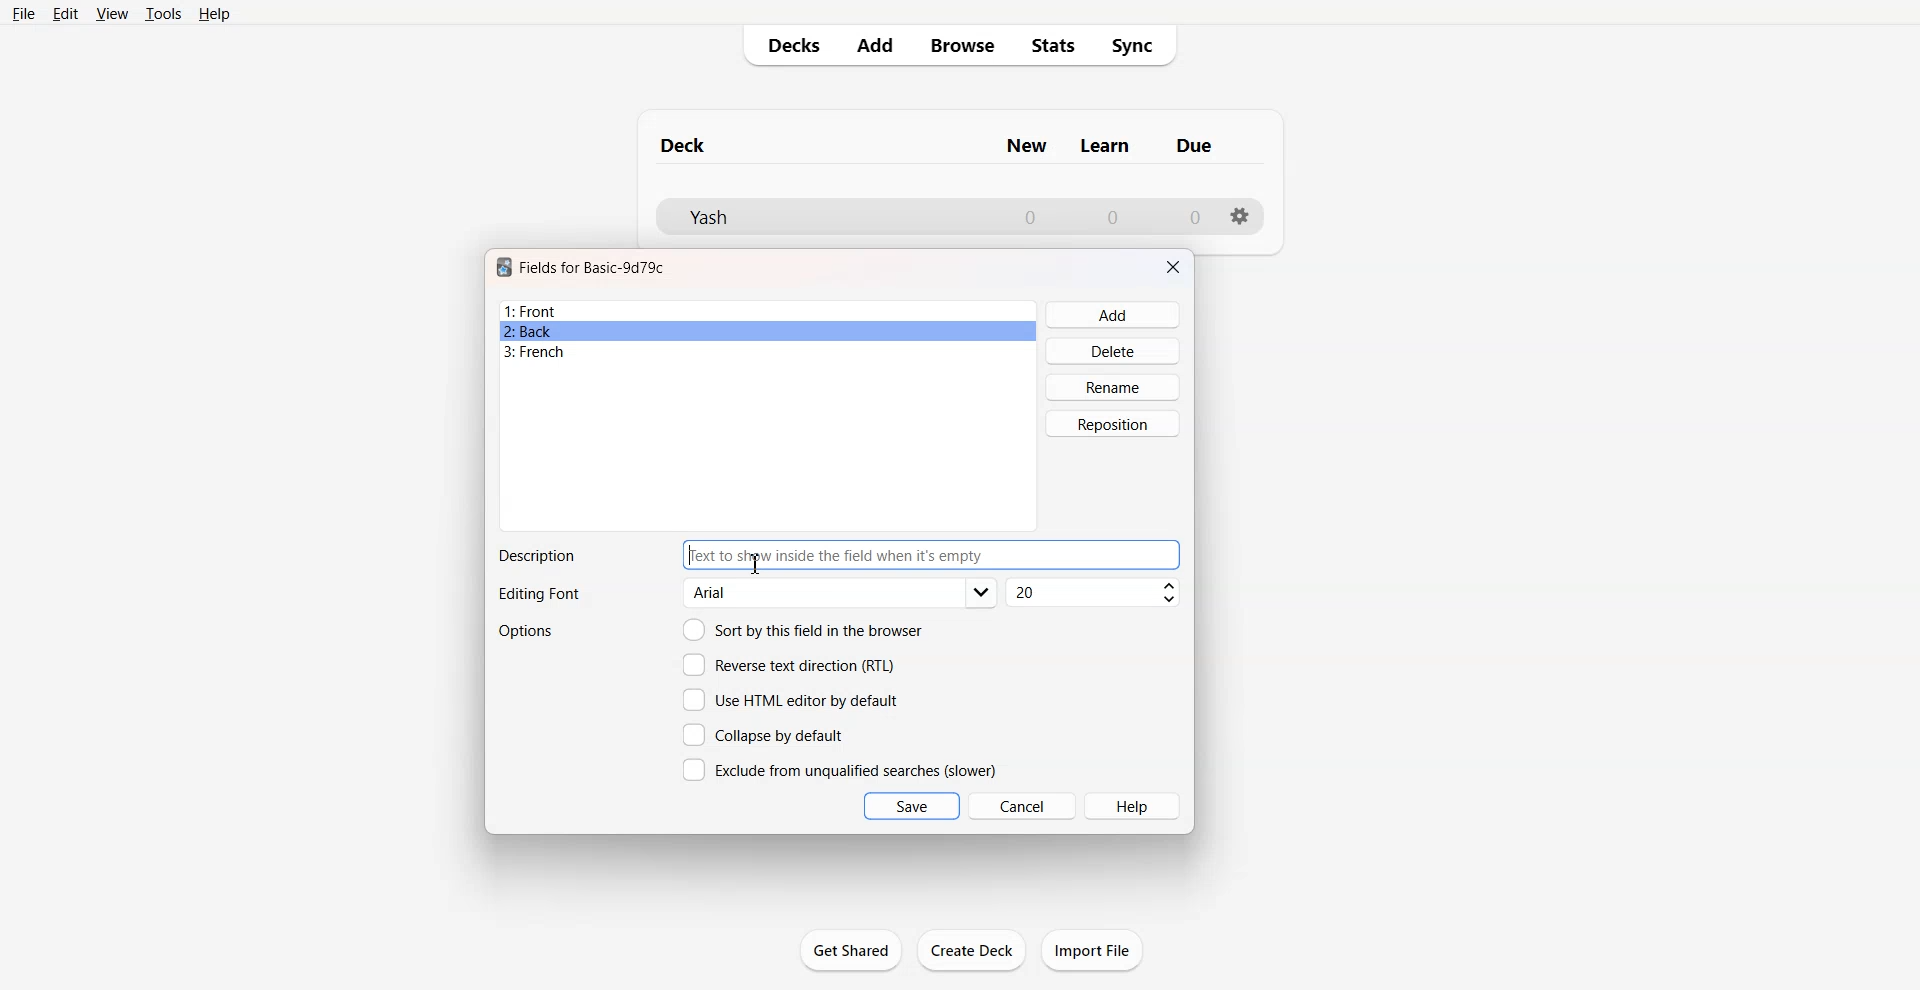  I want to click on Back, so click(767, 331).